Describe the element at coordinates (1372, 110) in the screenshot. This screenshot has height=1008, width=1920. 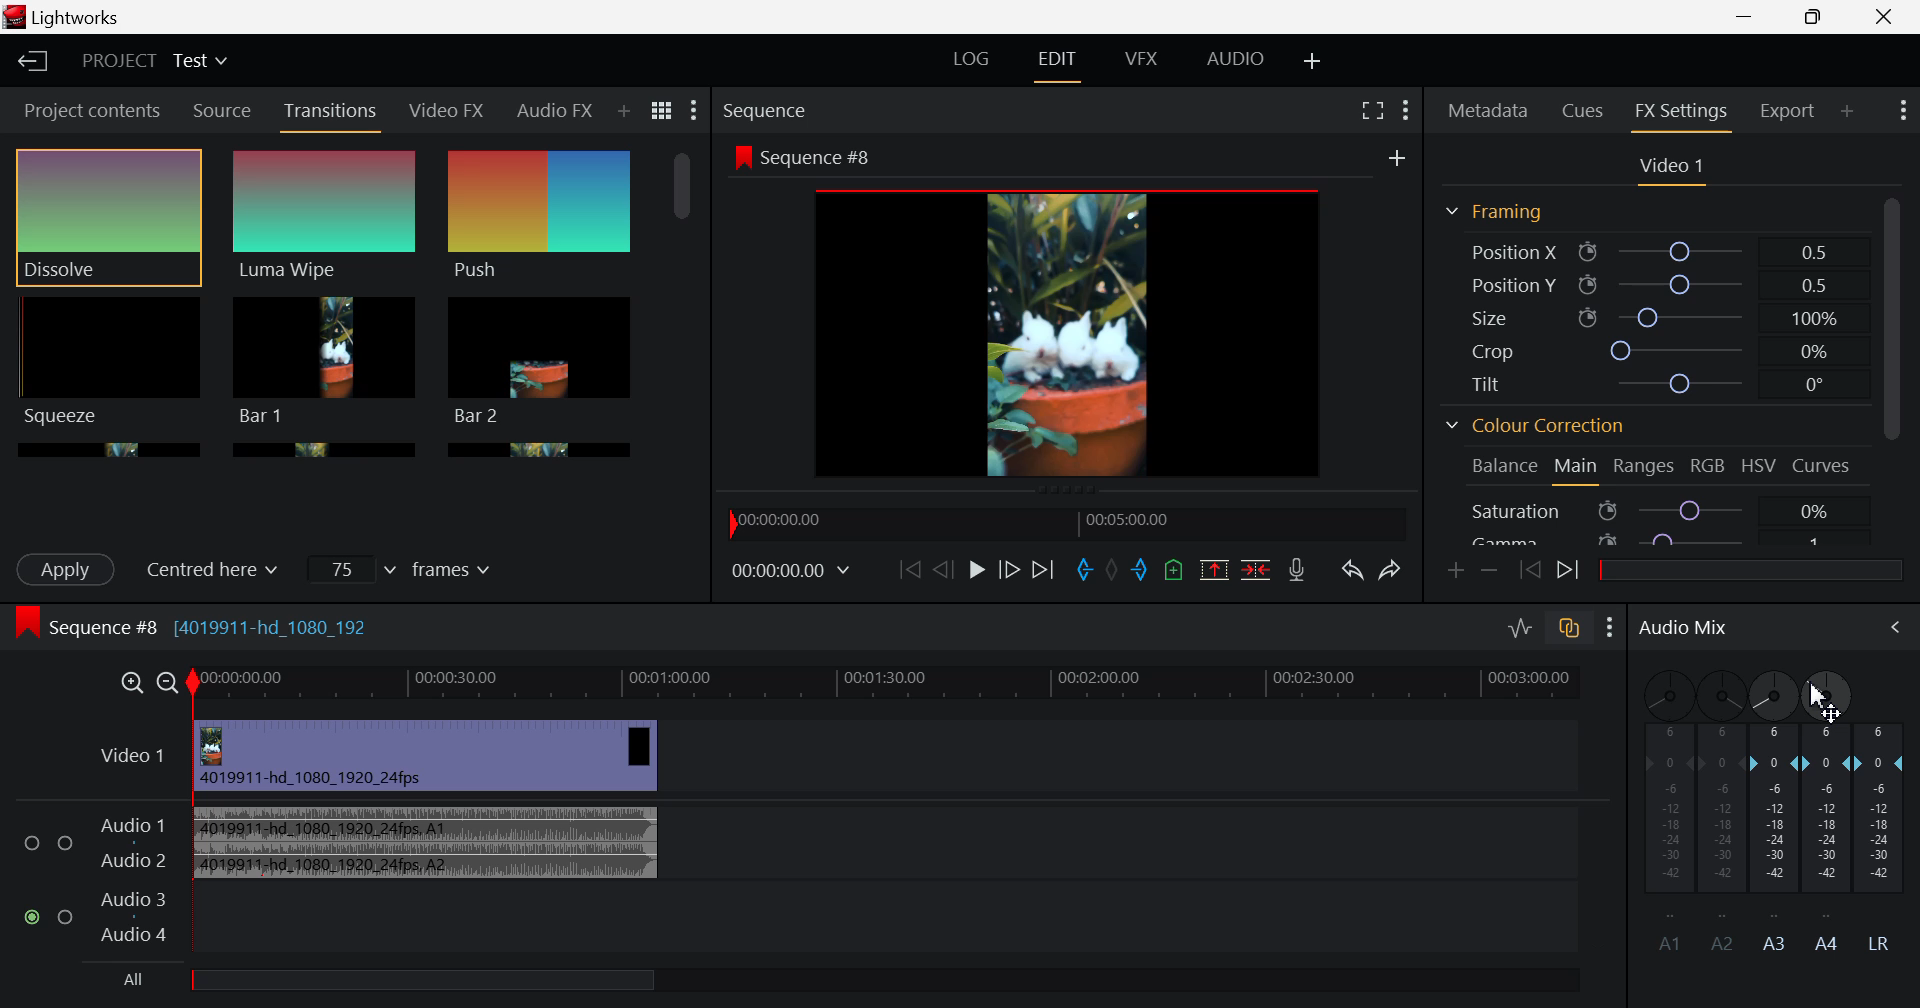
I see `Full Screen` at that location.